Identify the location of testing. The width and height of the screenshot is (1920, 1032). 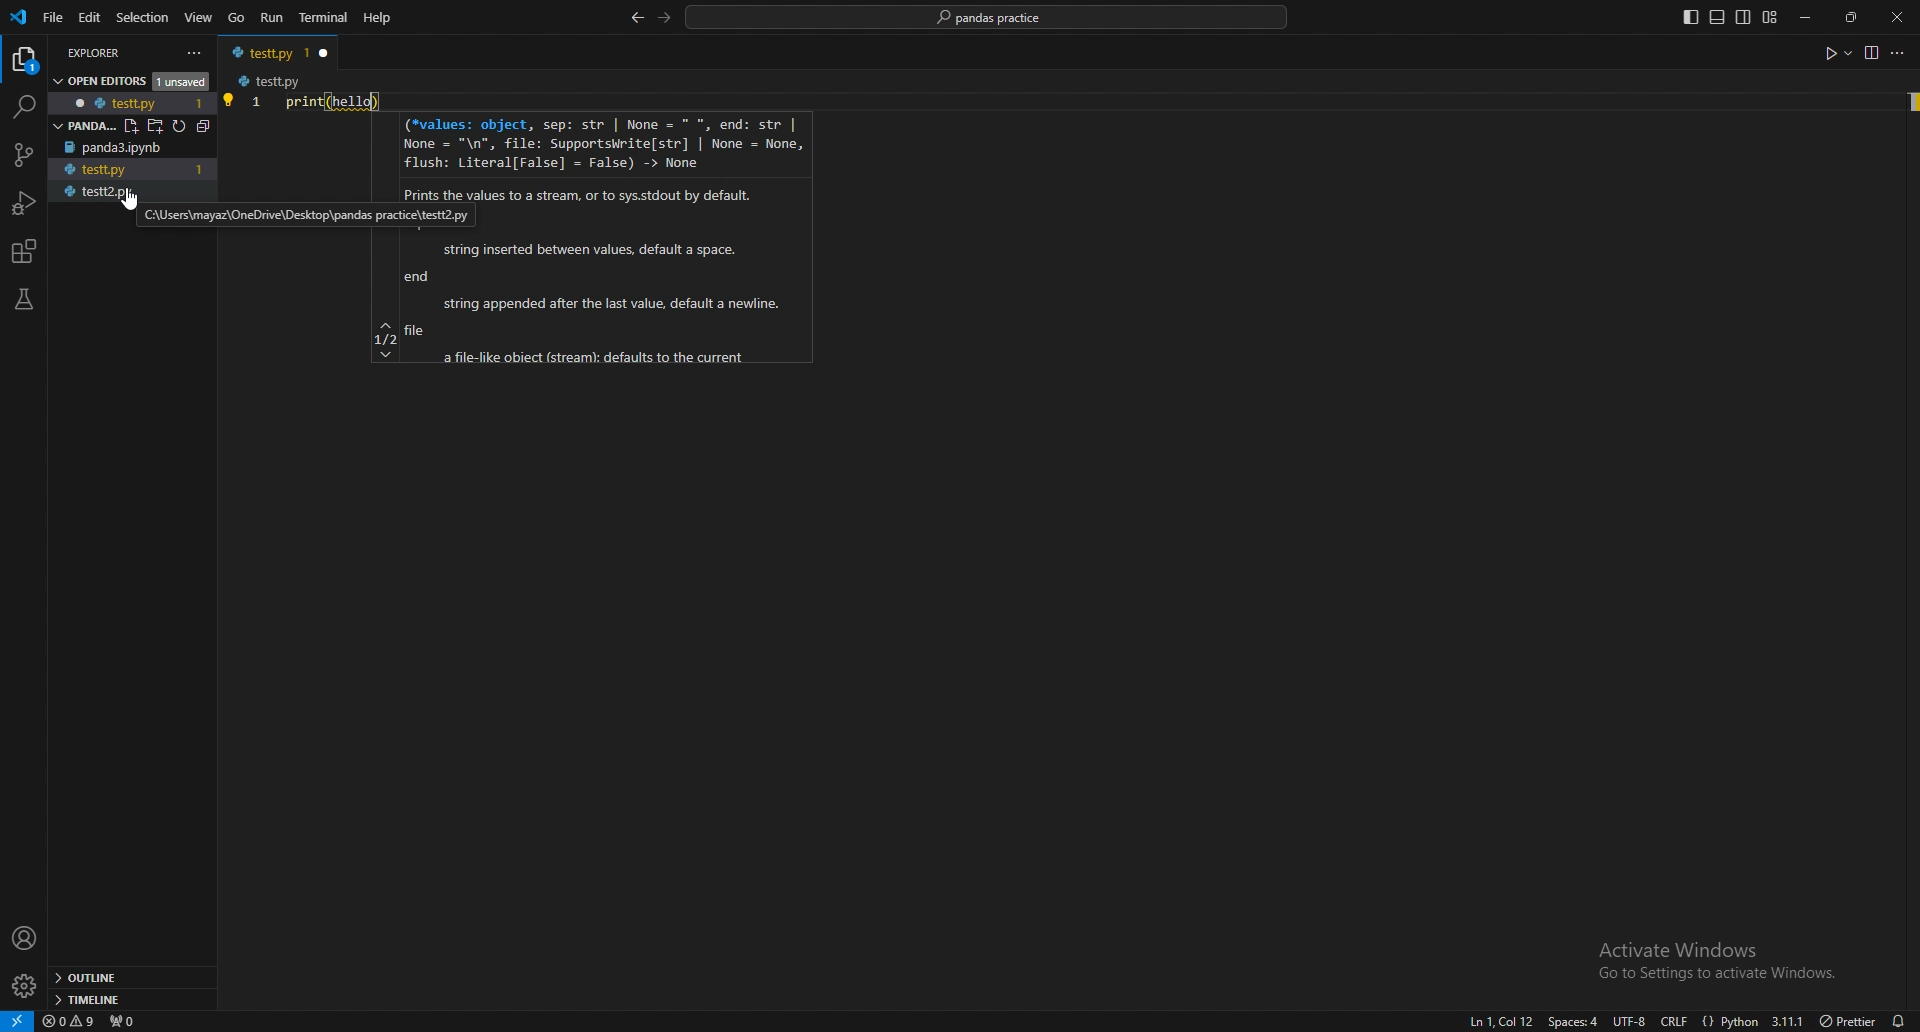
(24, 299).